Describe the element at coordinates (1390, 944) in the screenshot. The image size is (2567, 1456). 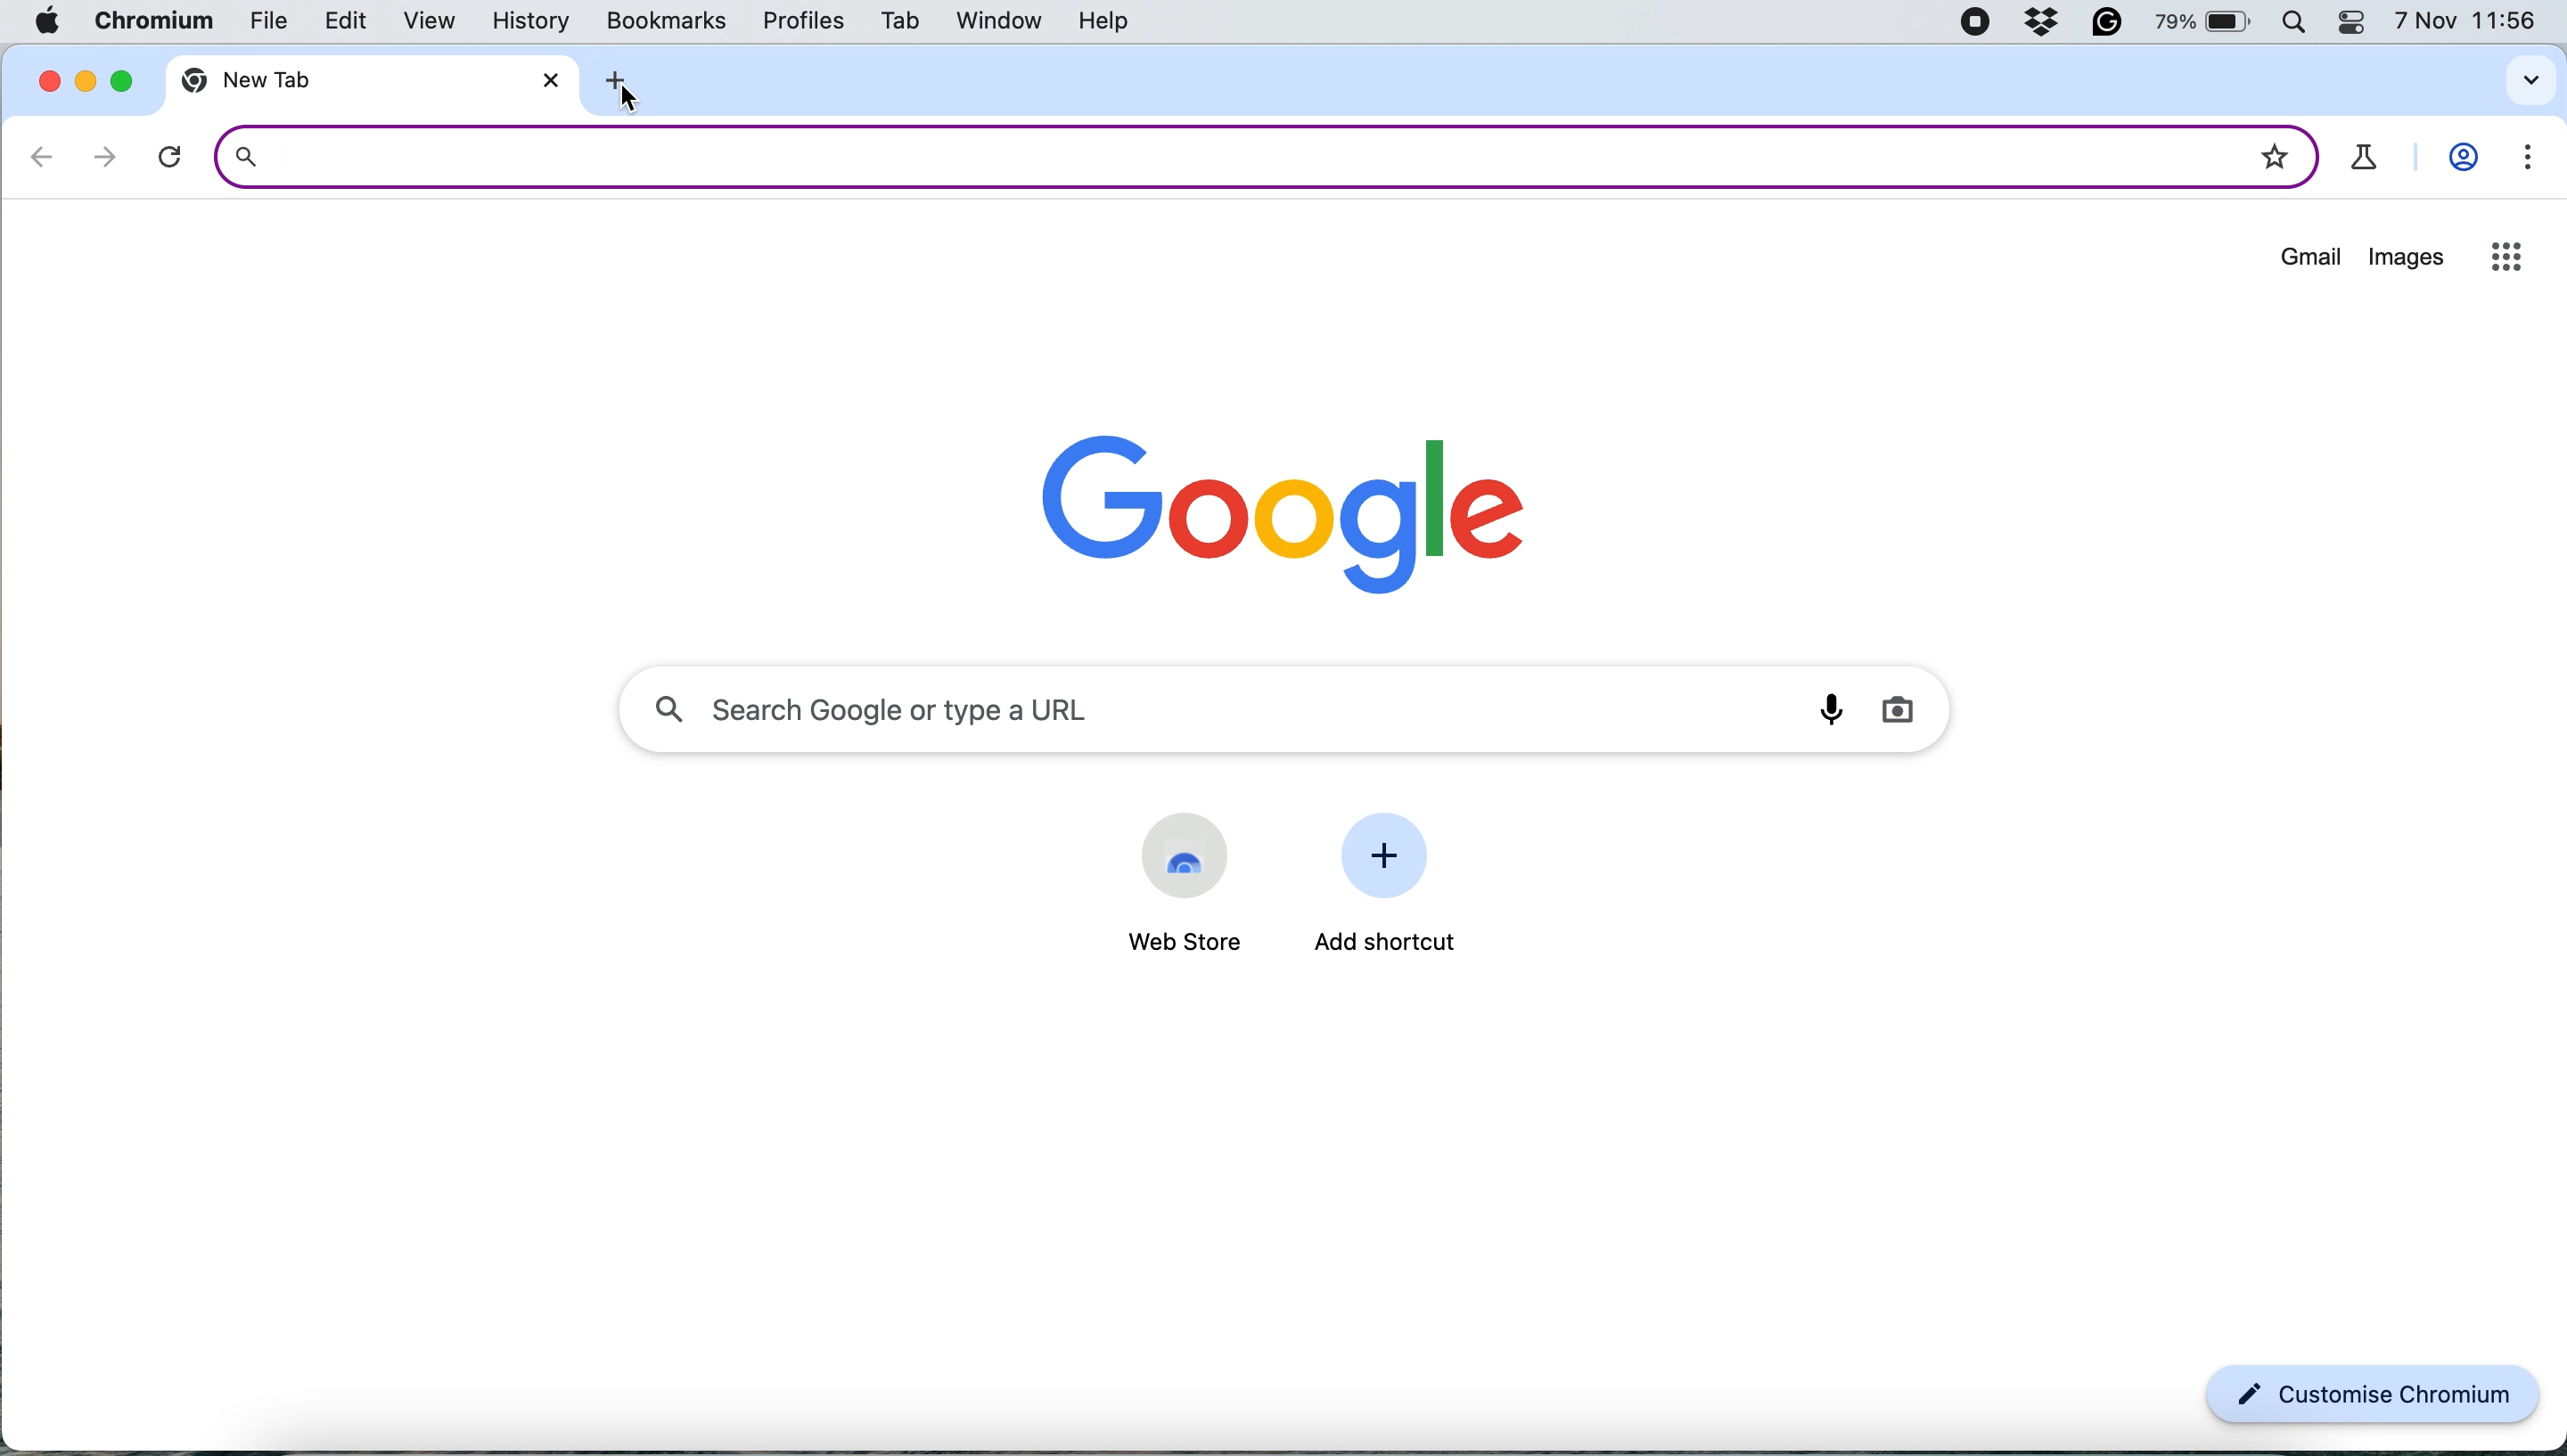
I see `add shortcut` at that location.